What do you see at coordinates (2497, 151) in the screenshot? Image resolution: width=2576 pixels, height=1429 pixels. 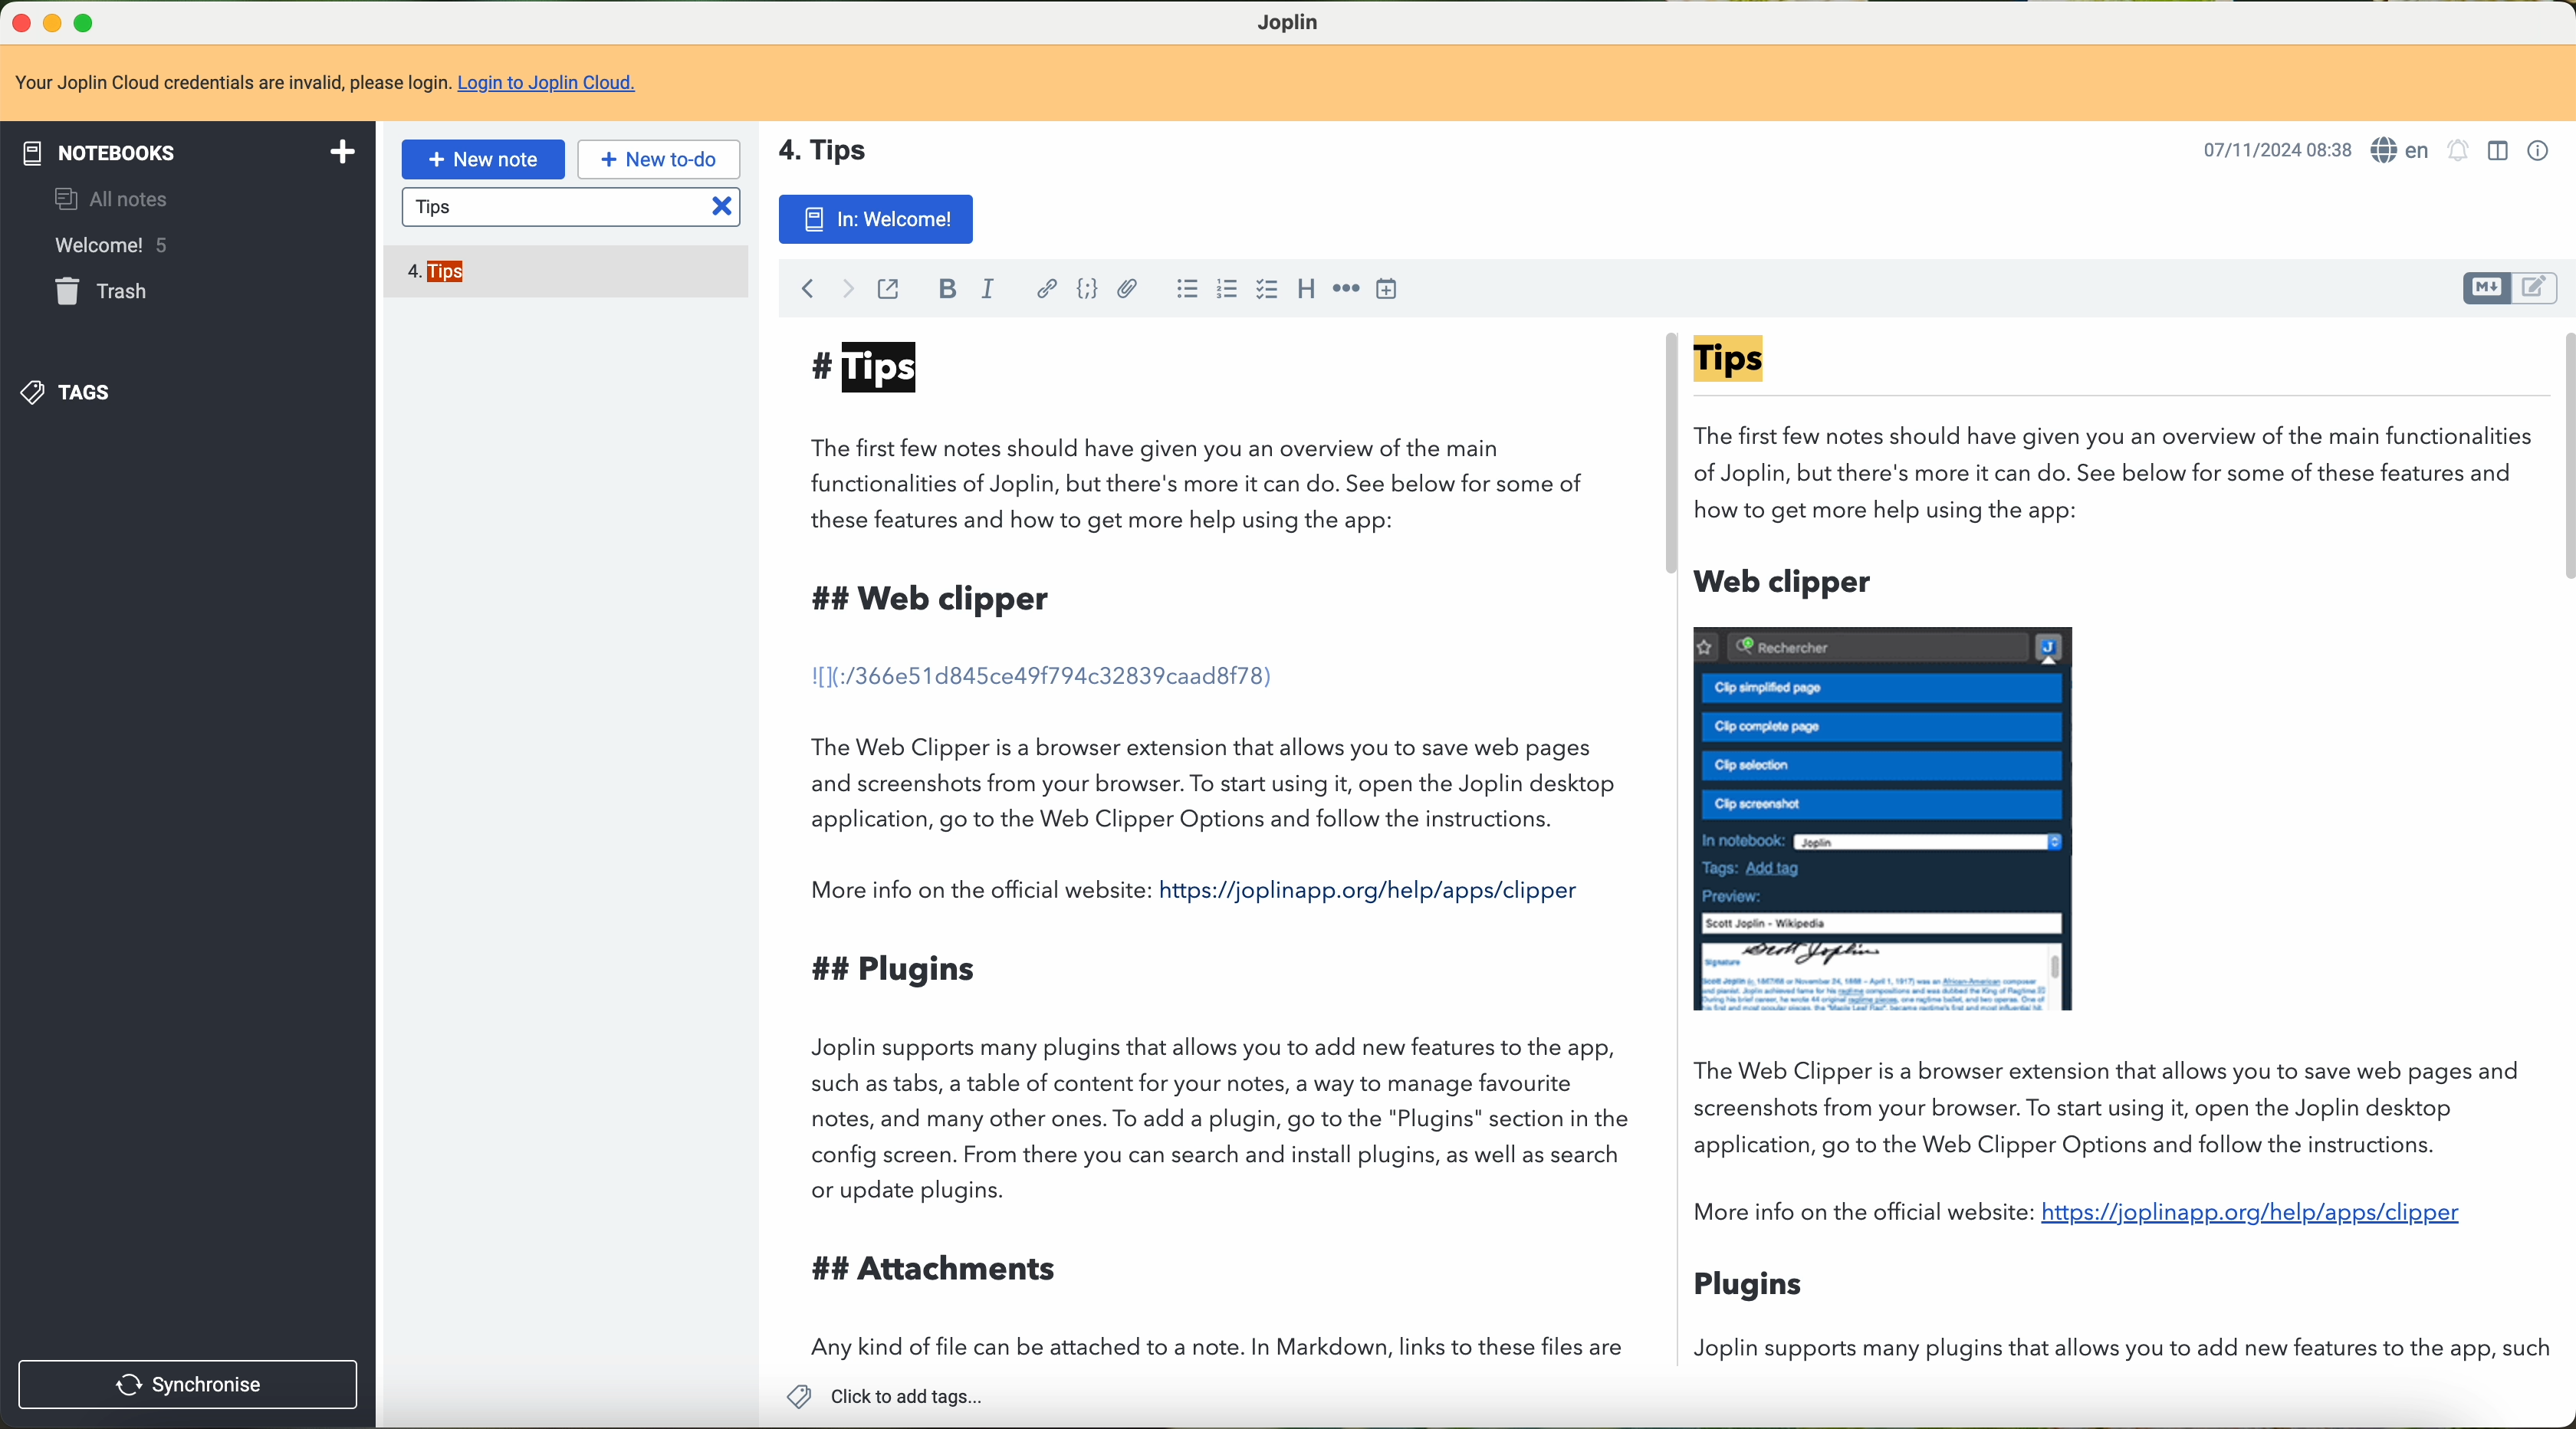 I see `toggle editor layout` at bounding box center [2497, 151].